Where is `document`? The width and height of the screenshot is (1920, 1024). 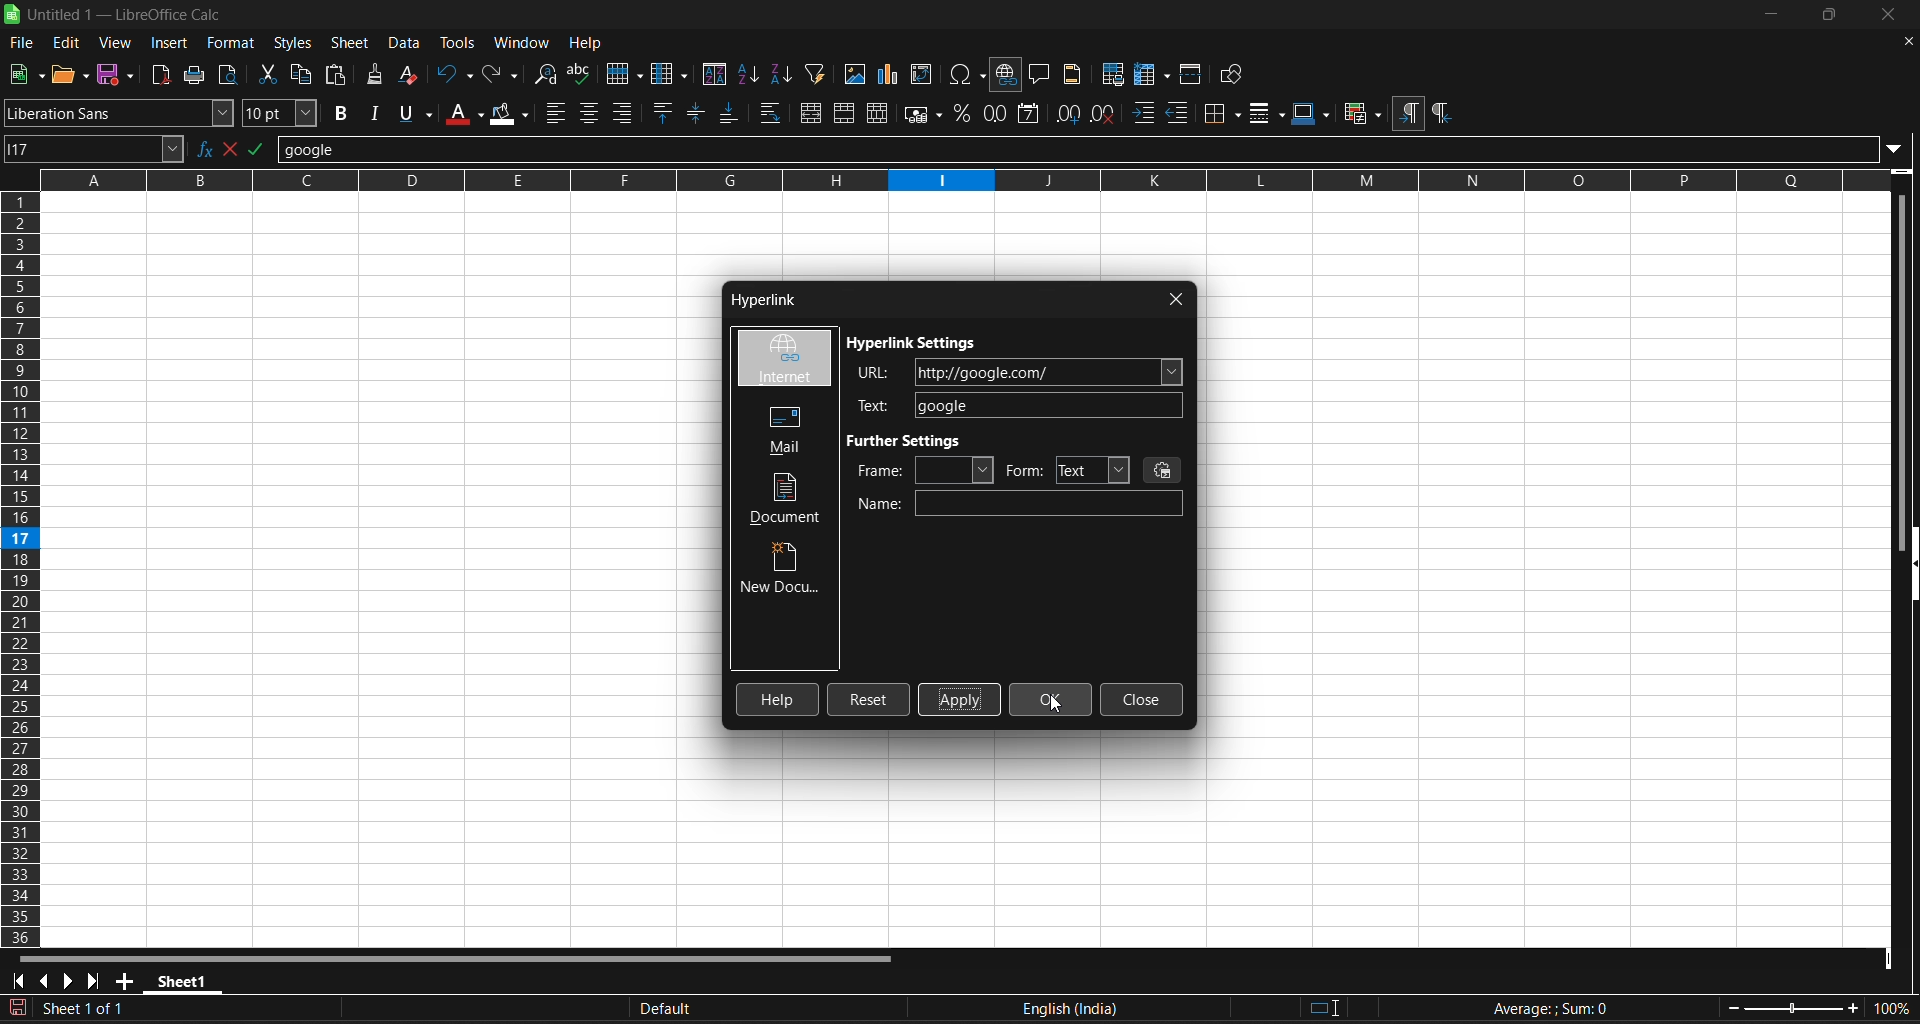
document is located at coordinates (788, 499).